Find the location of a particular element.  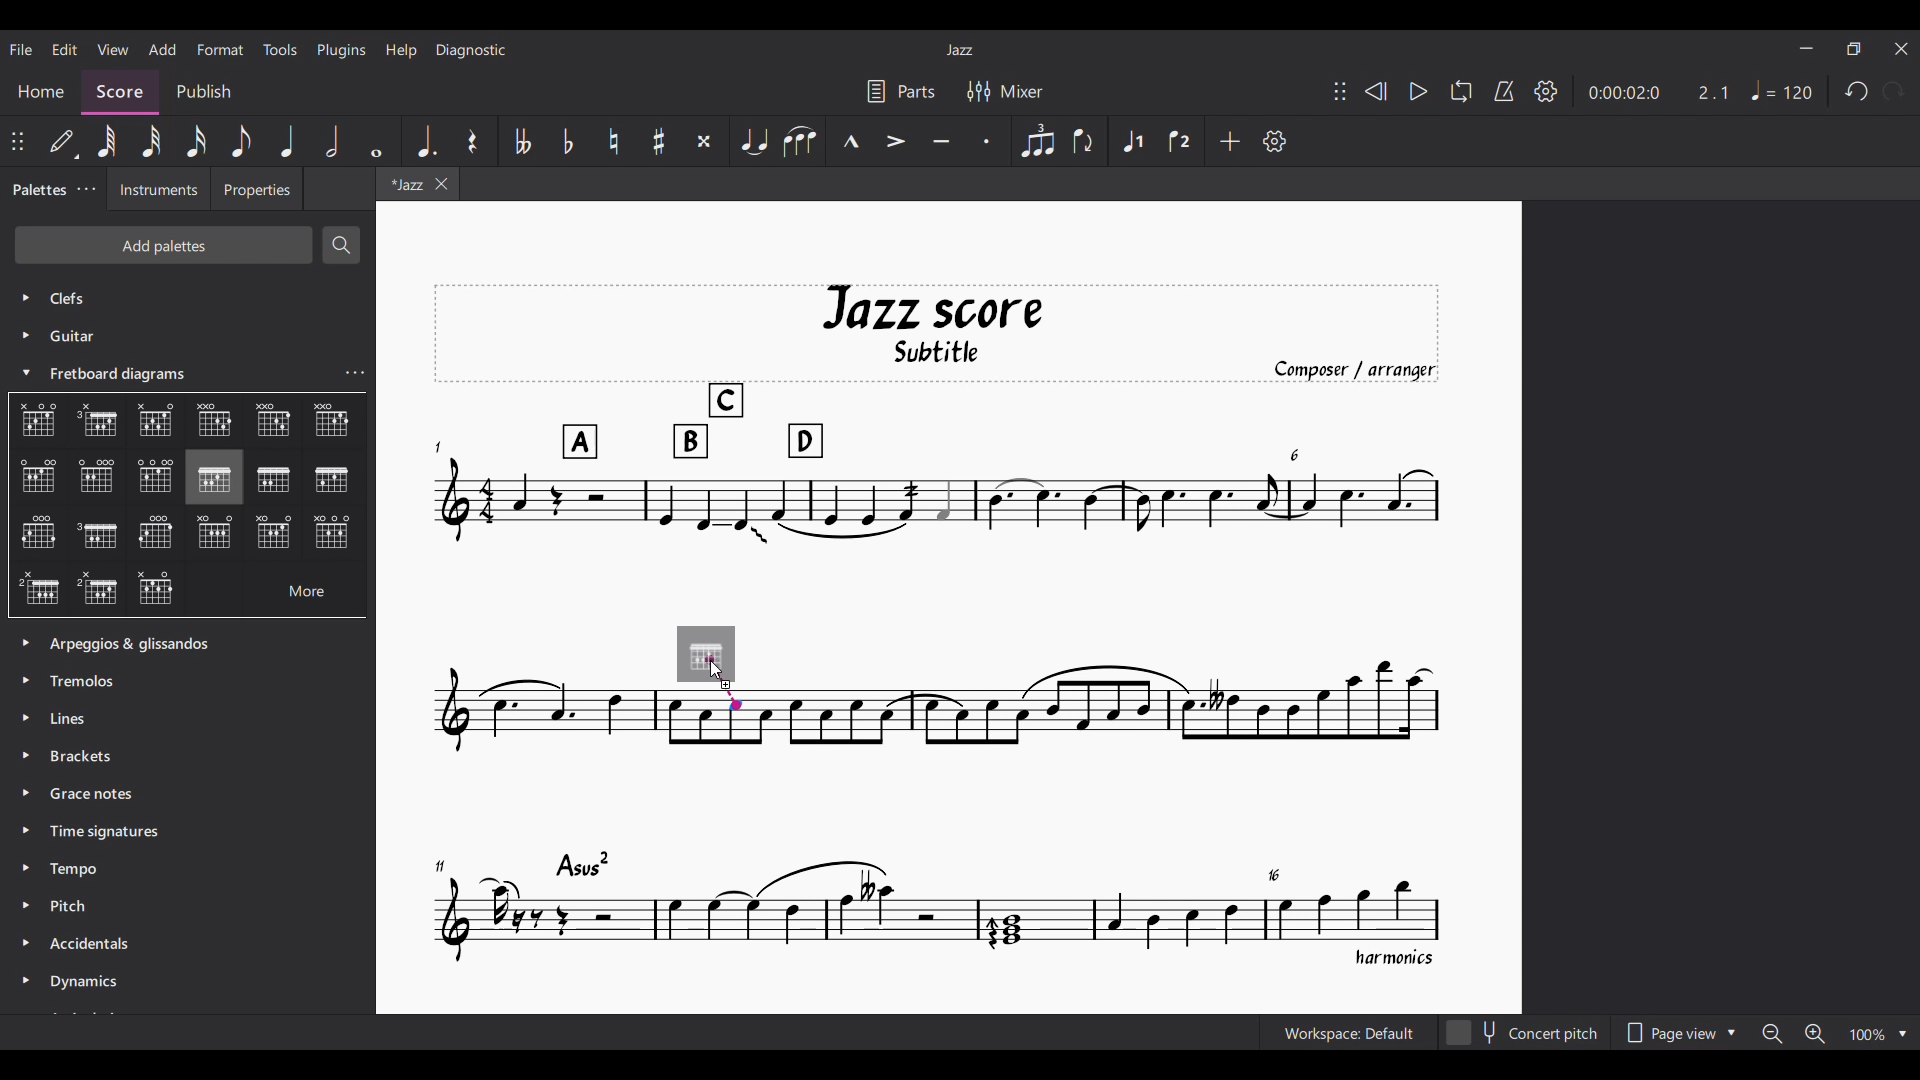

Title of current score is located at coordinates (959, 50).